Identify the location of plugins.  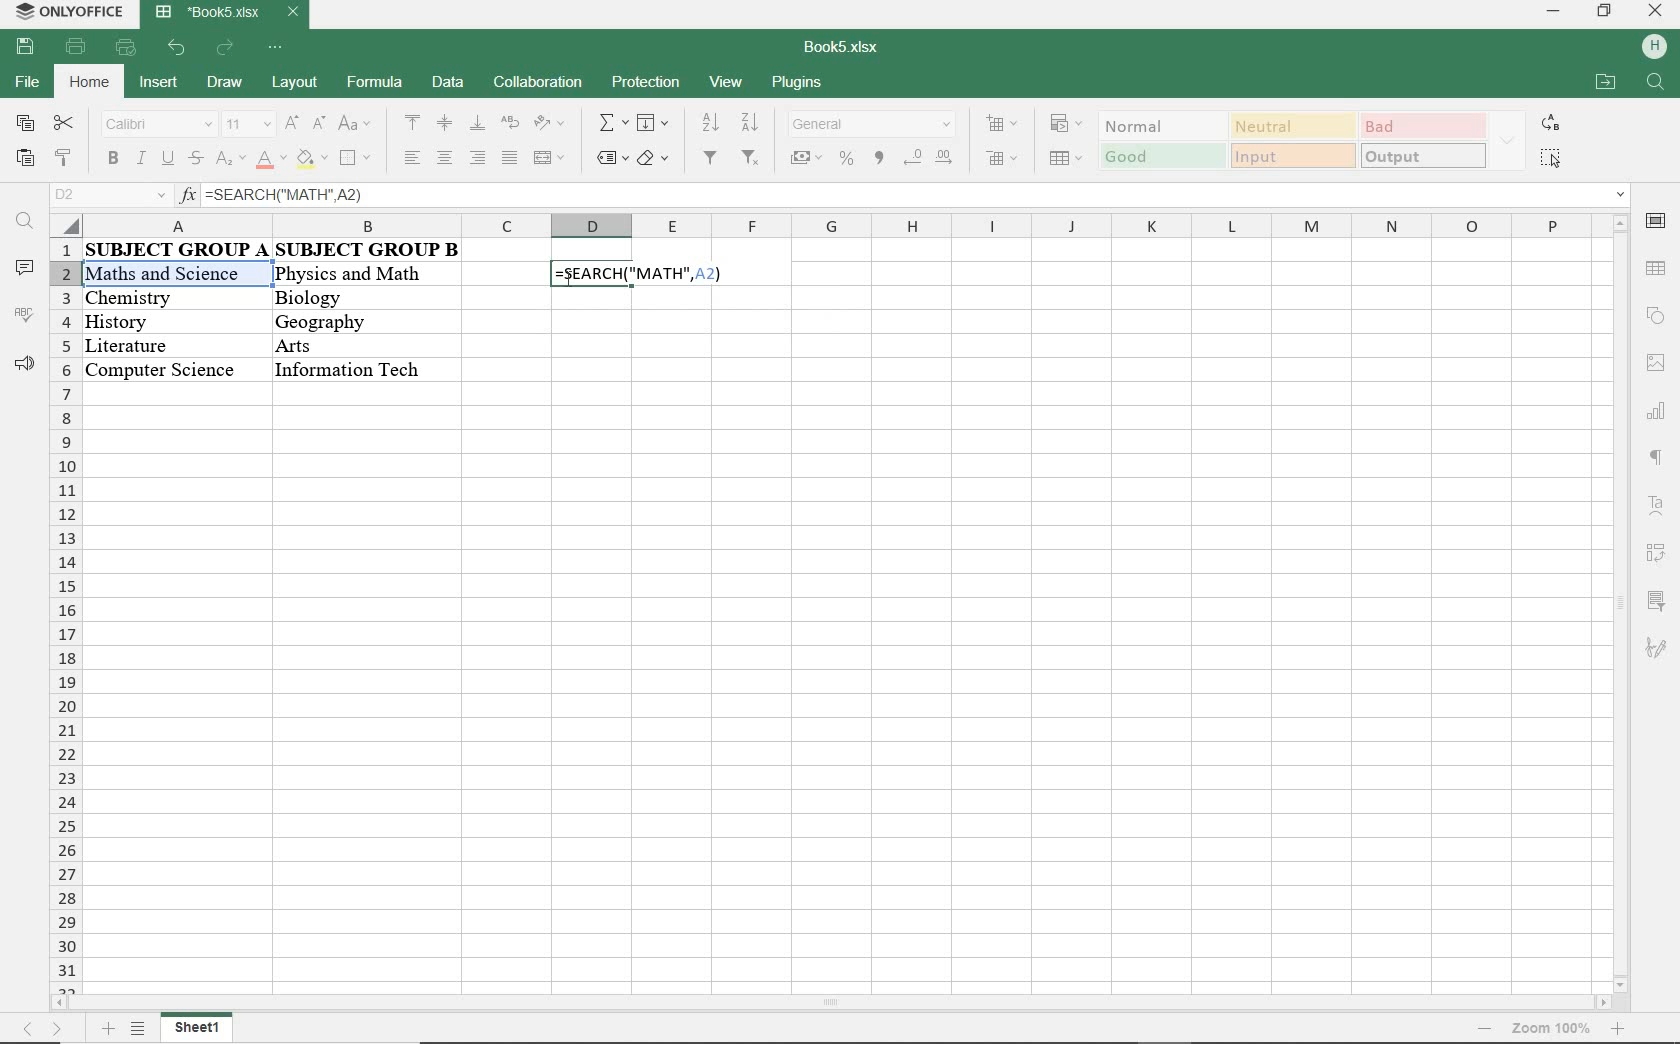
(795, 84).